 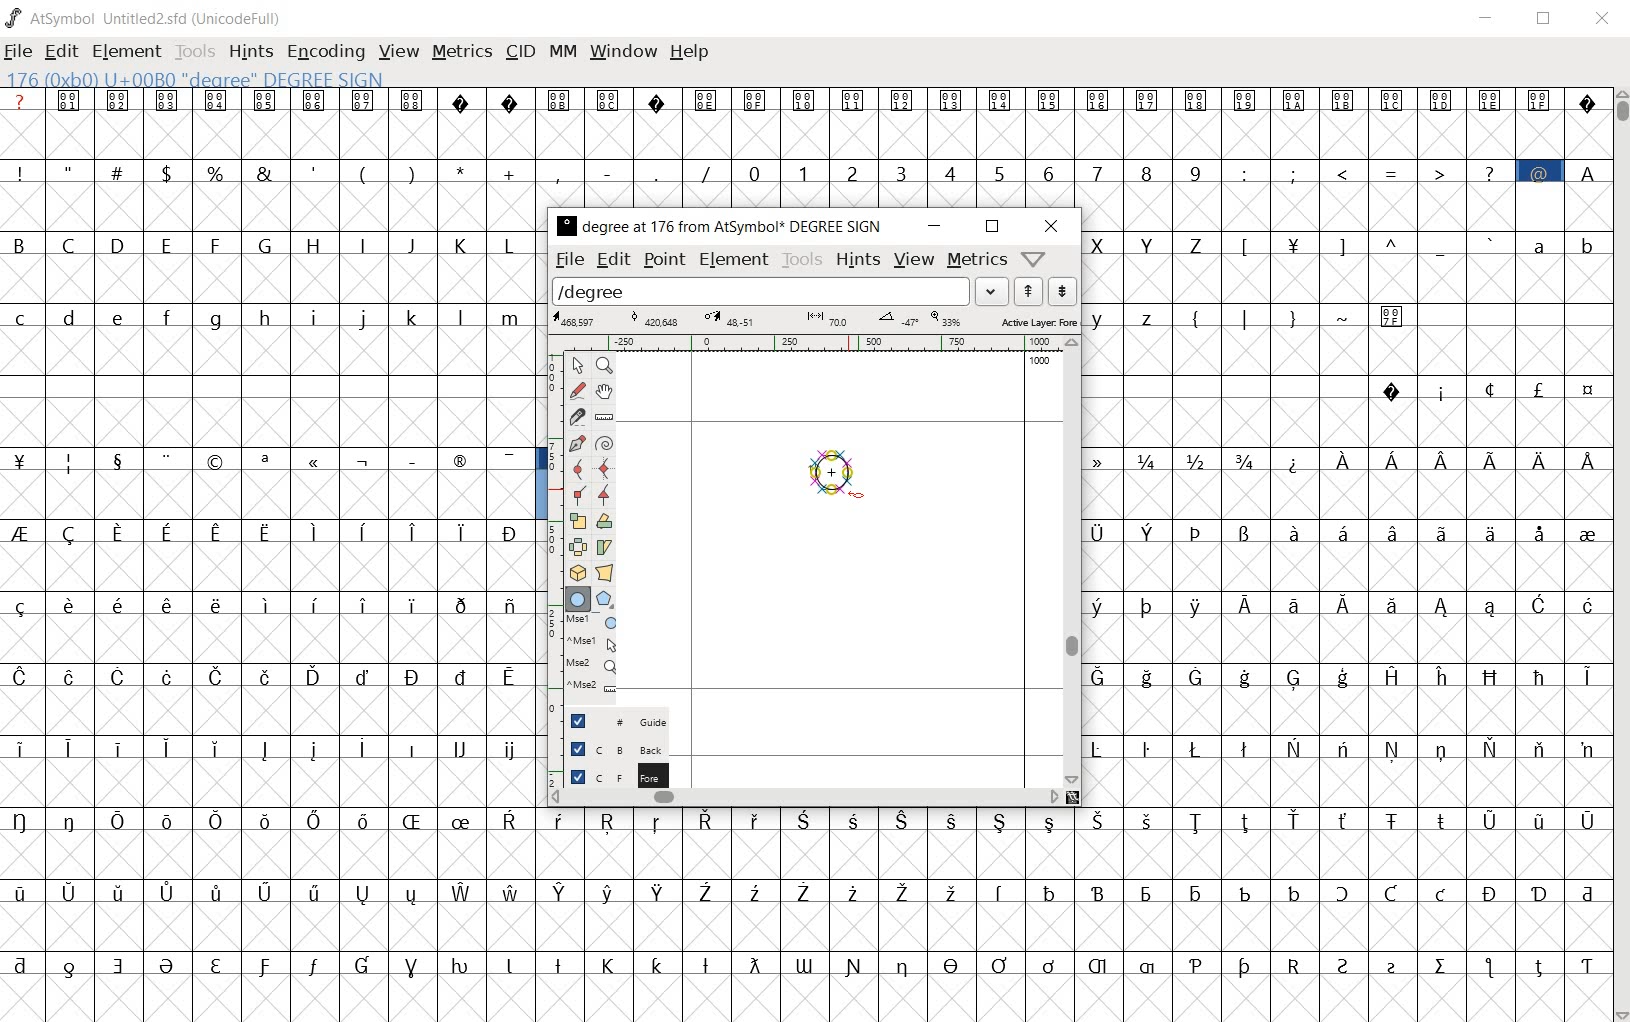 What do you see at coordinates (577, 390) in the screenshot?
I see `draw a freehand curve` at bounding box center [577, 390].